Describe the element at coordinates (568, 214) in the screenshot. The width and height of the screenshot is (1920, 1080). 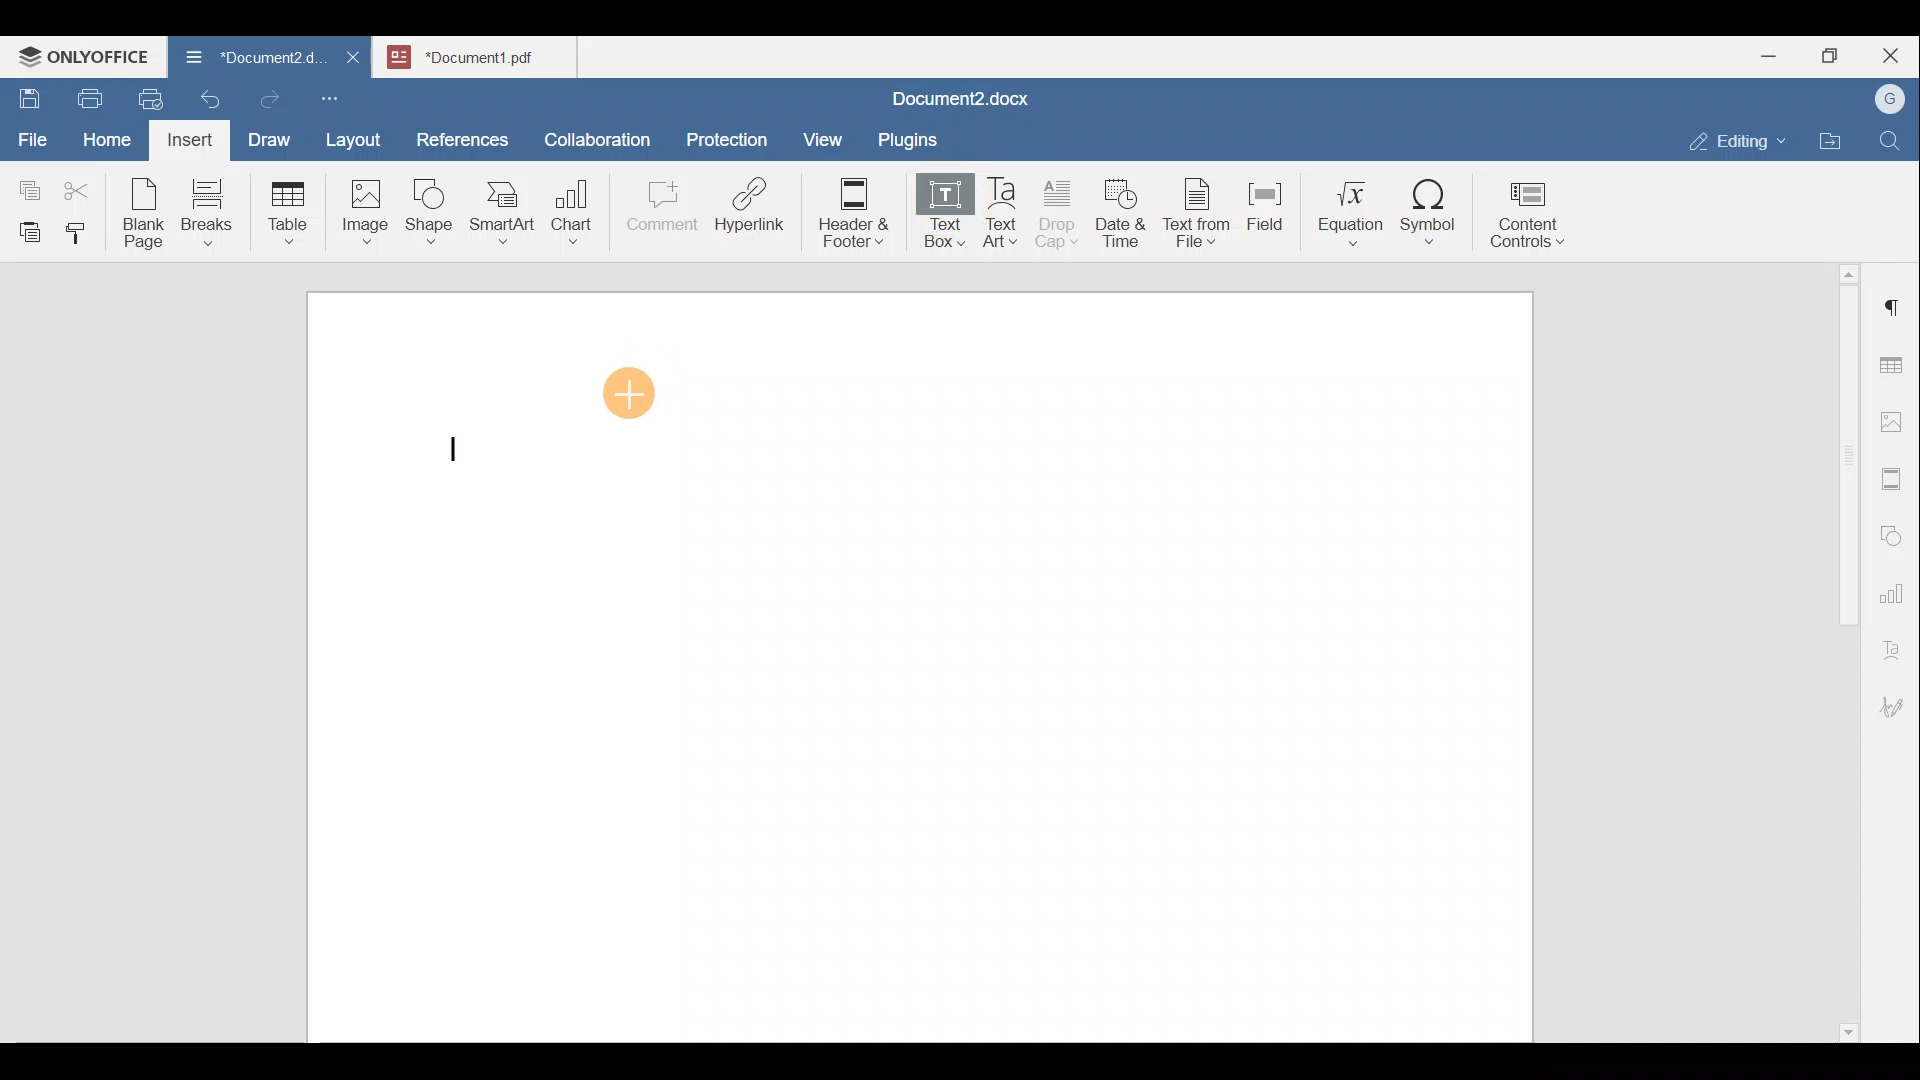
I see `Chart` at that location.